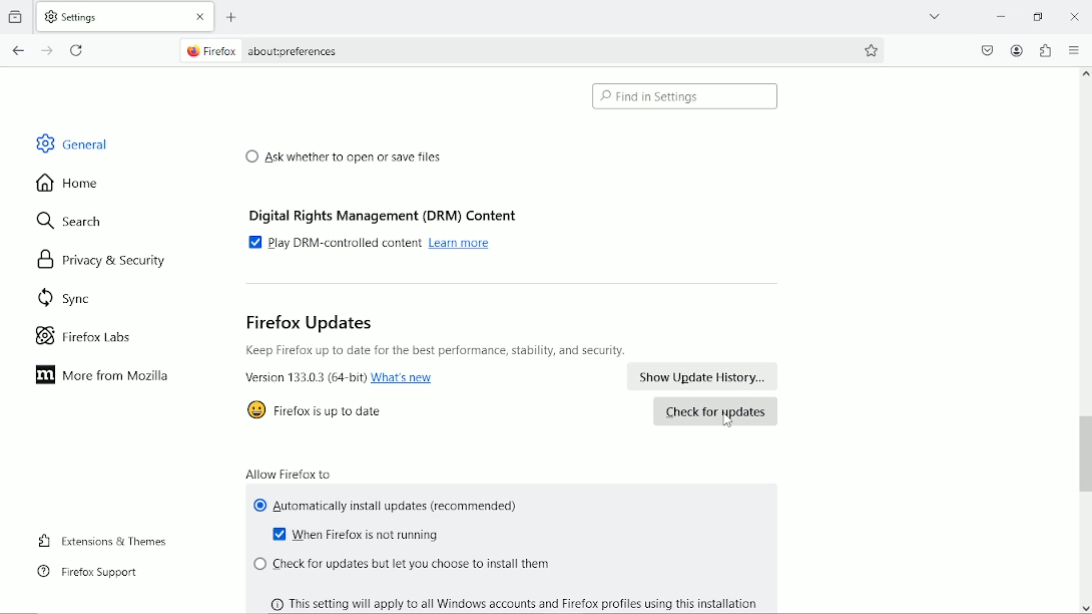  I want to click on Firefox Updates, so click(309, 322).